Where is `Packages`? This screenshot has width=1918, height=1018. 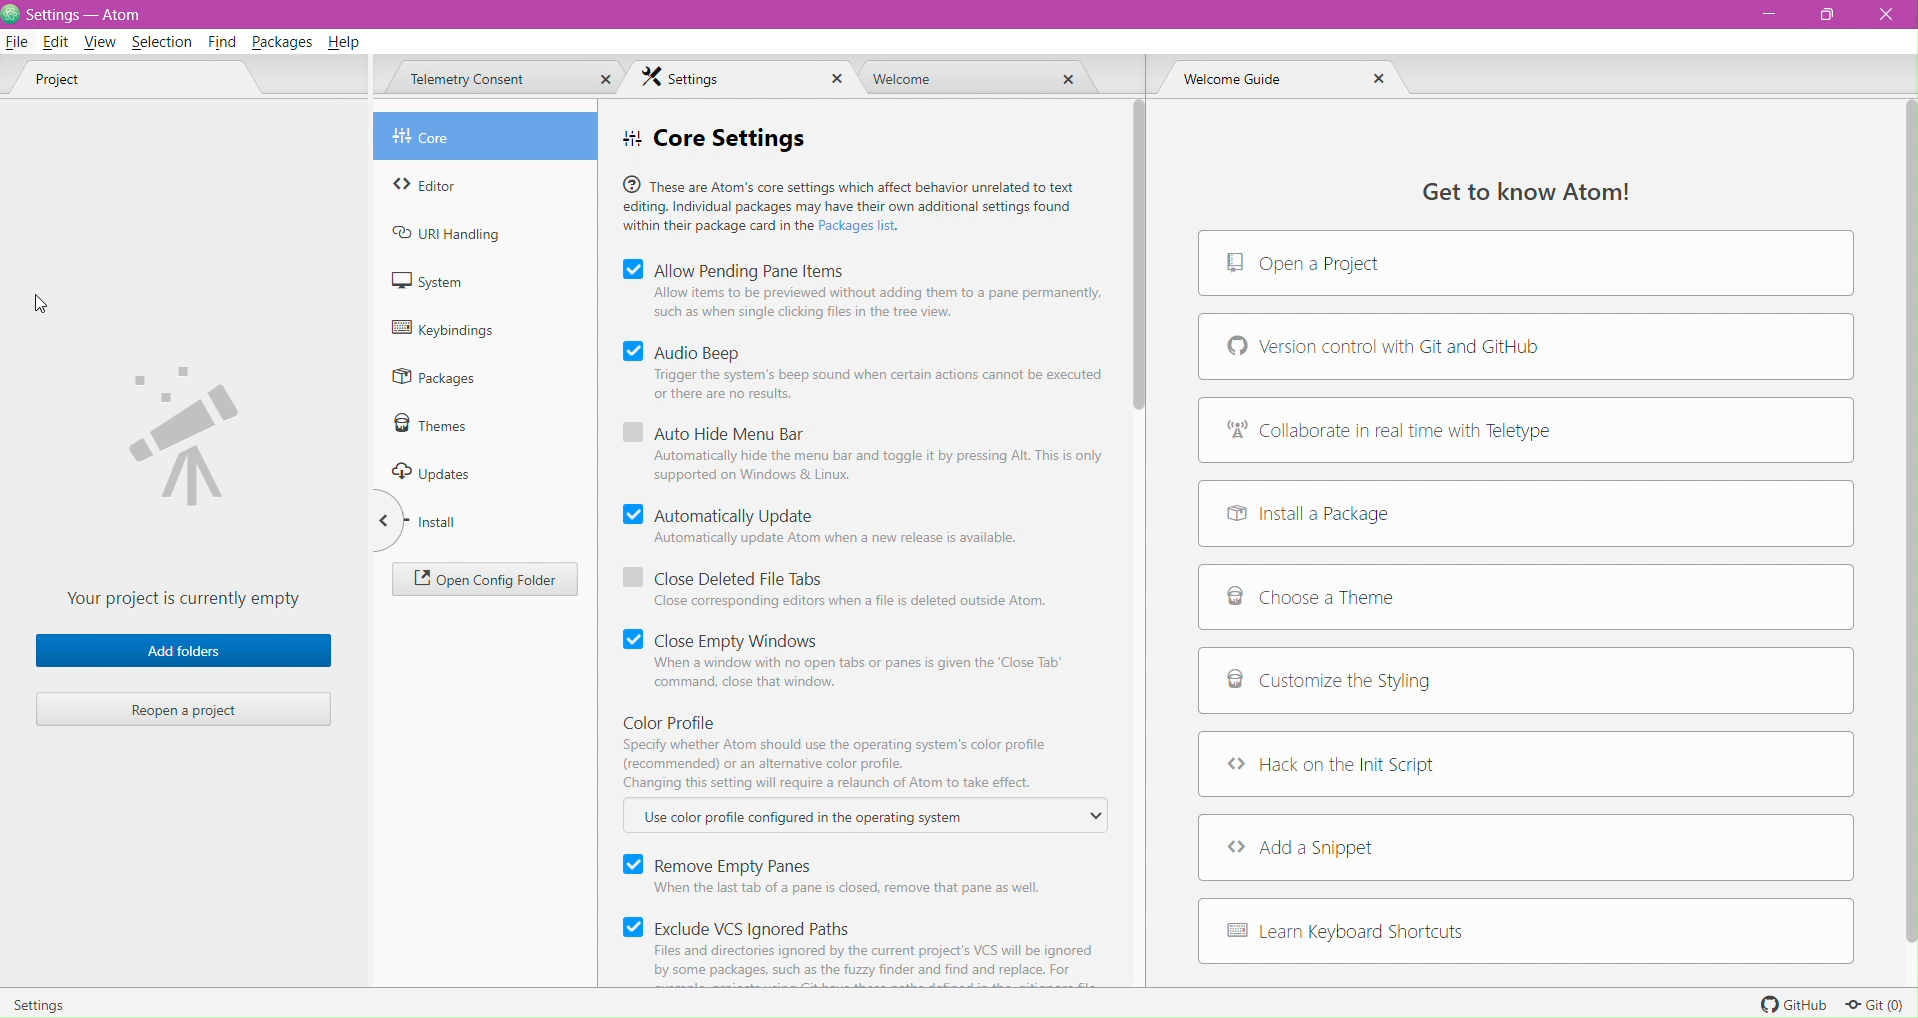 Packages is located at coordinates (281, 41).